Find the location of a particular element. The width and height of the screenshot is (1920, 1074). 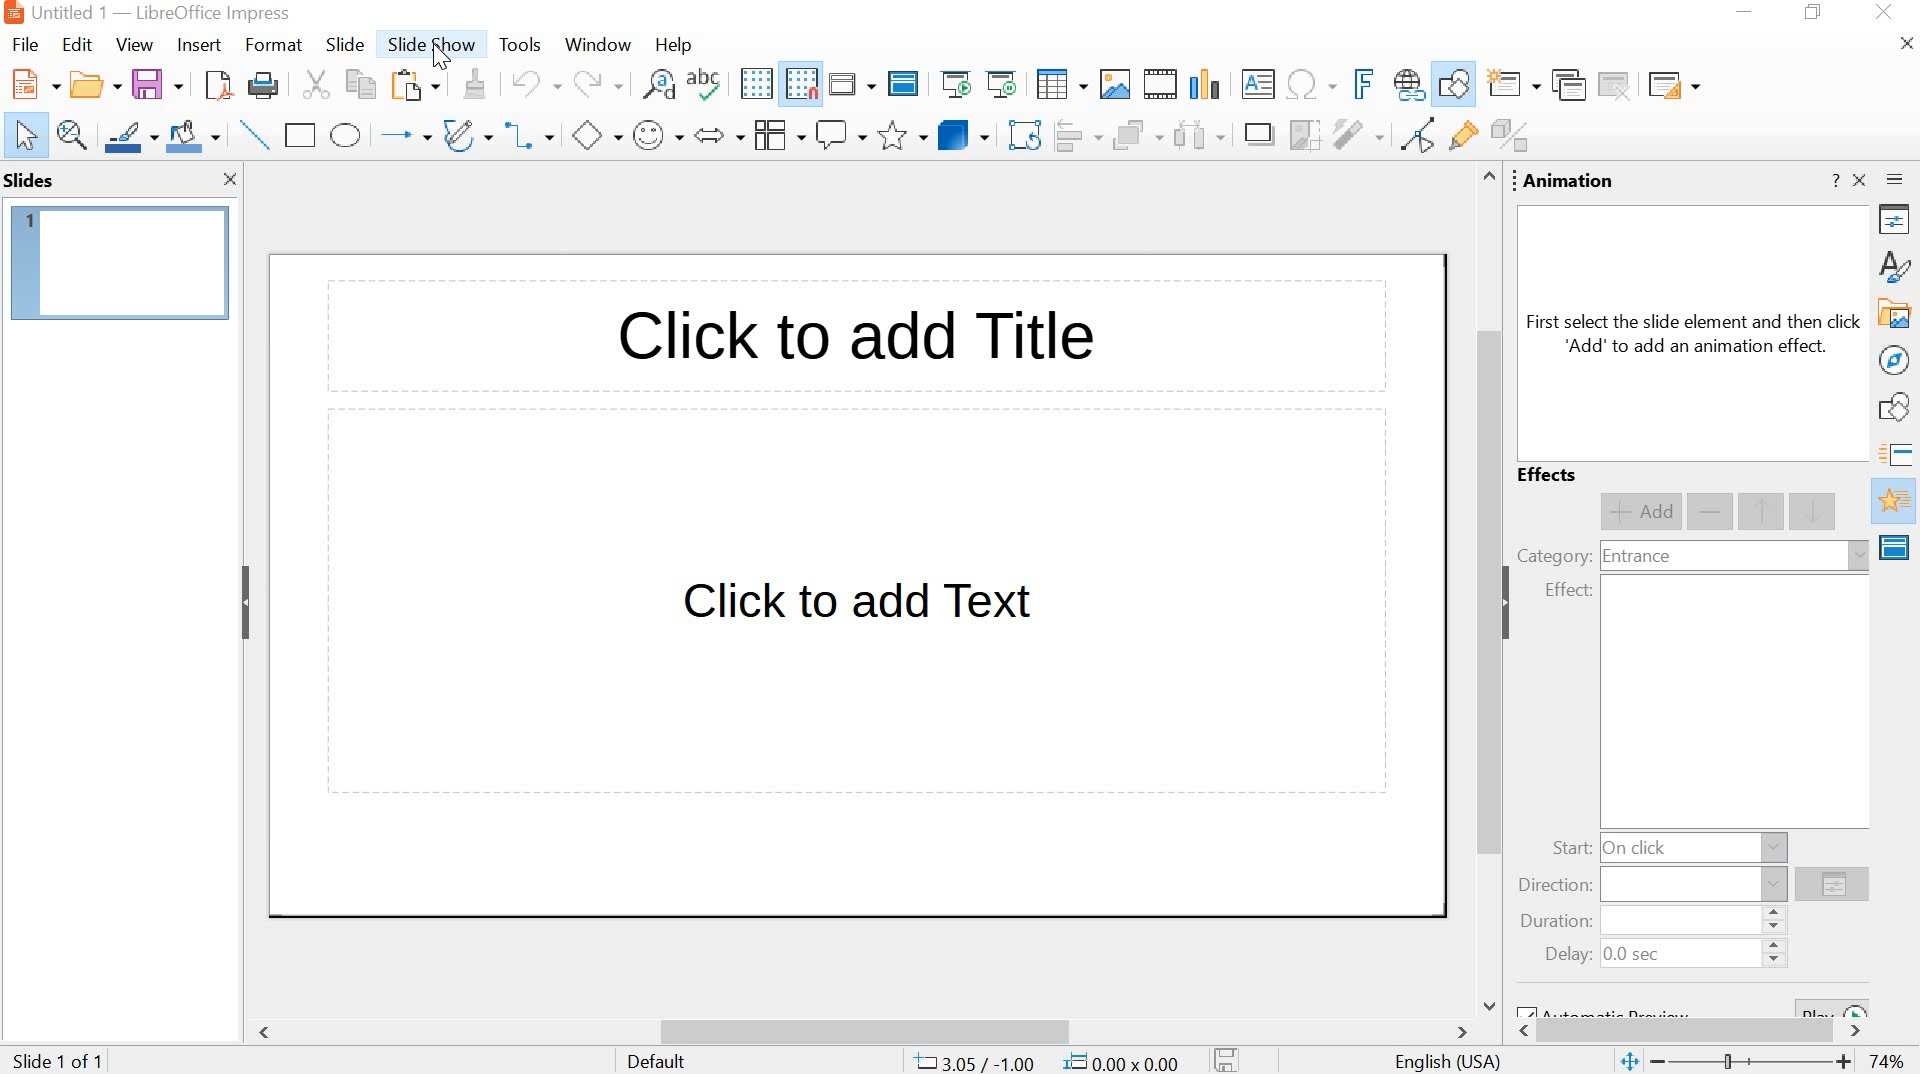

window menu is located at coordinates (595, 45).